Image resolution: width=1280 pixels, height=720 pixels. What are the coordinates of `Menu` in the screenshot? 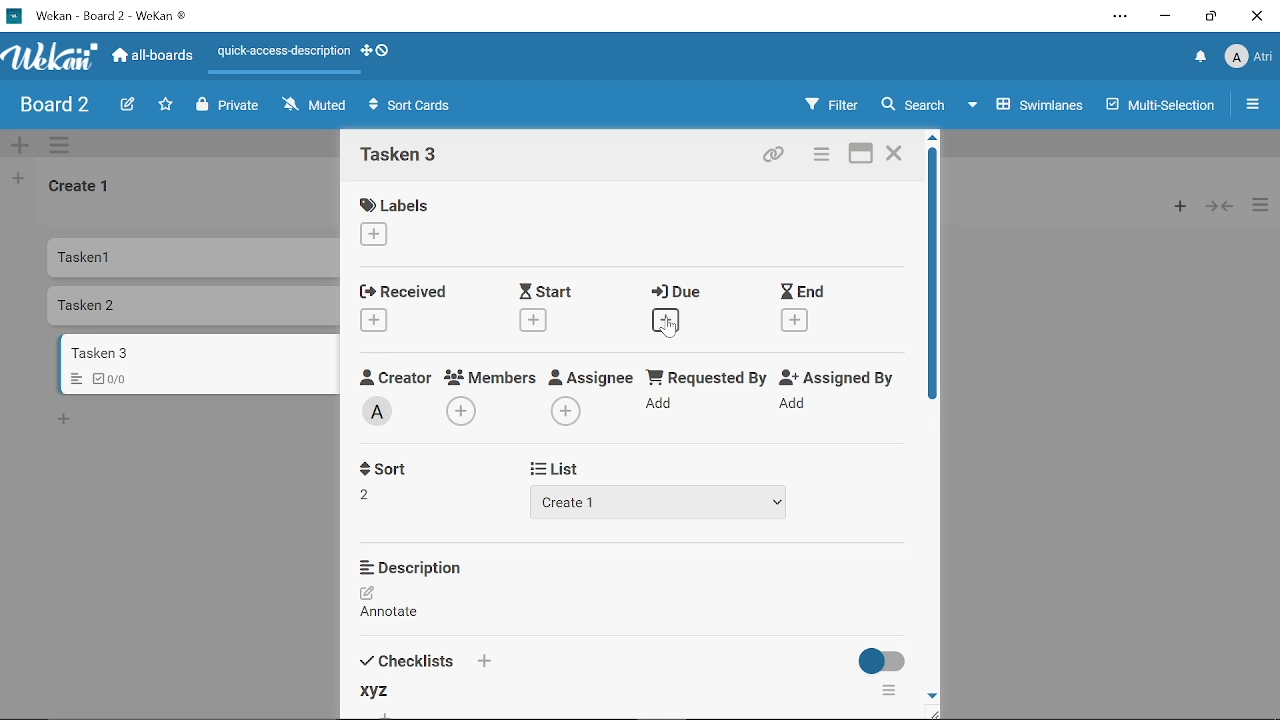 It's located at (72, 380).